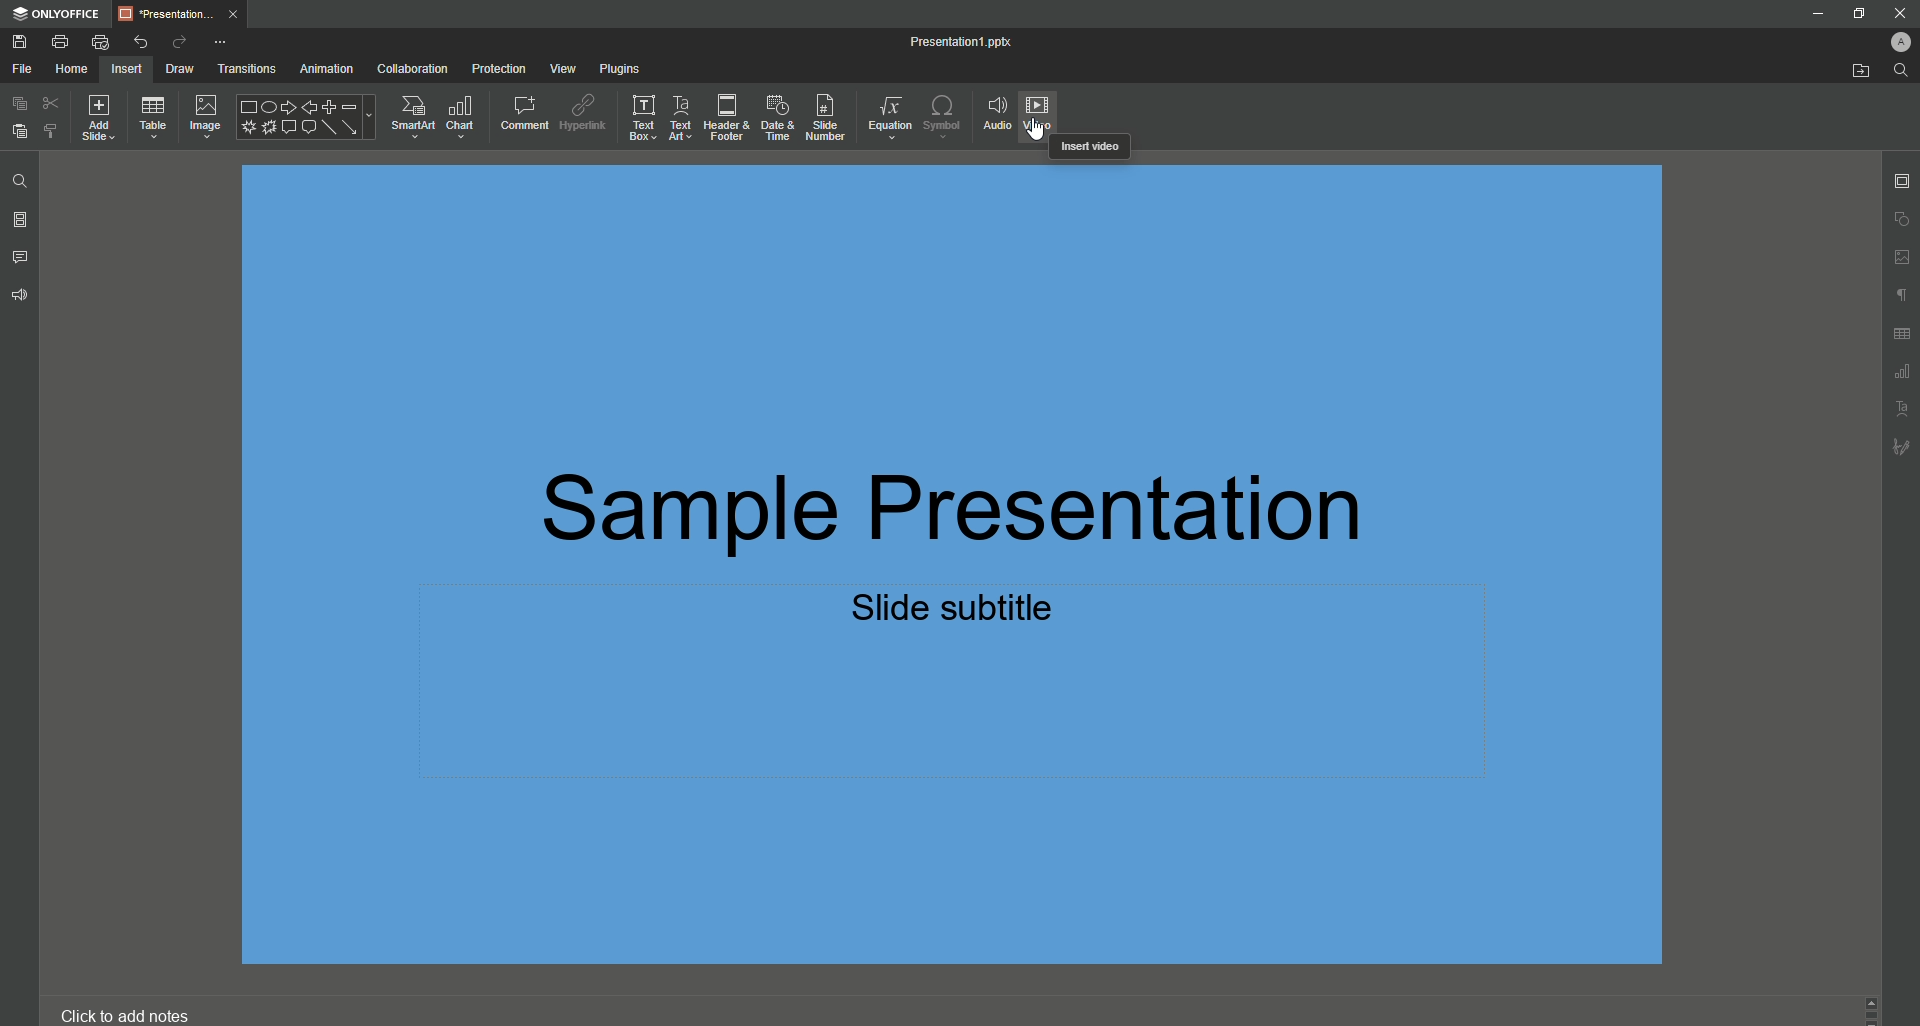 The height and width of the screenshot is (1026, 1920). What do you see at coordinates (306, 119) in the screenshot?
I see `shape options` at bounding box center [306, 119].